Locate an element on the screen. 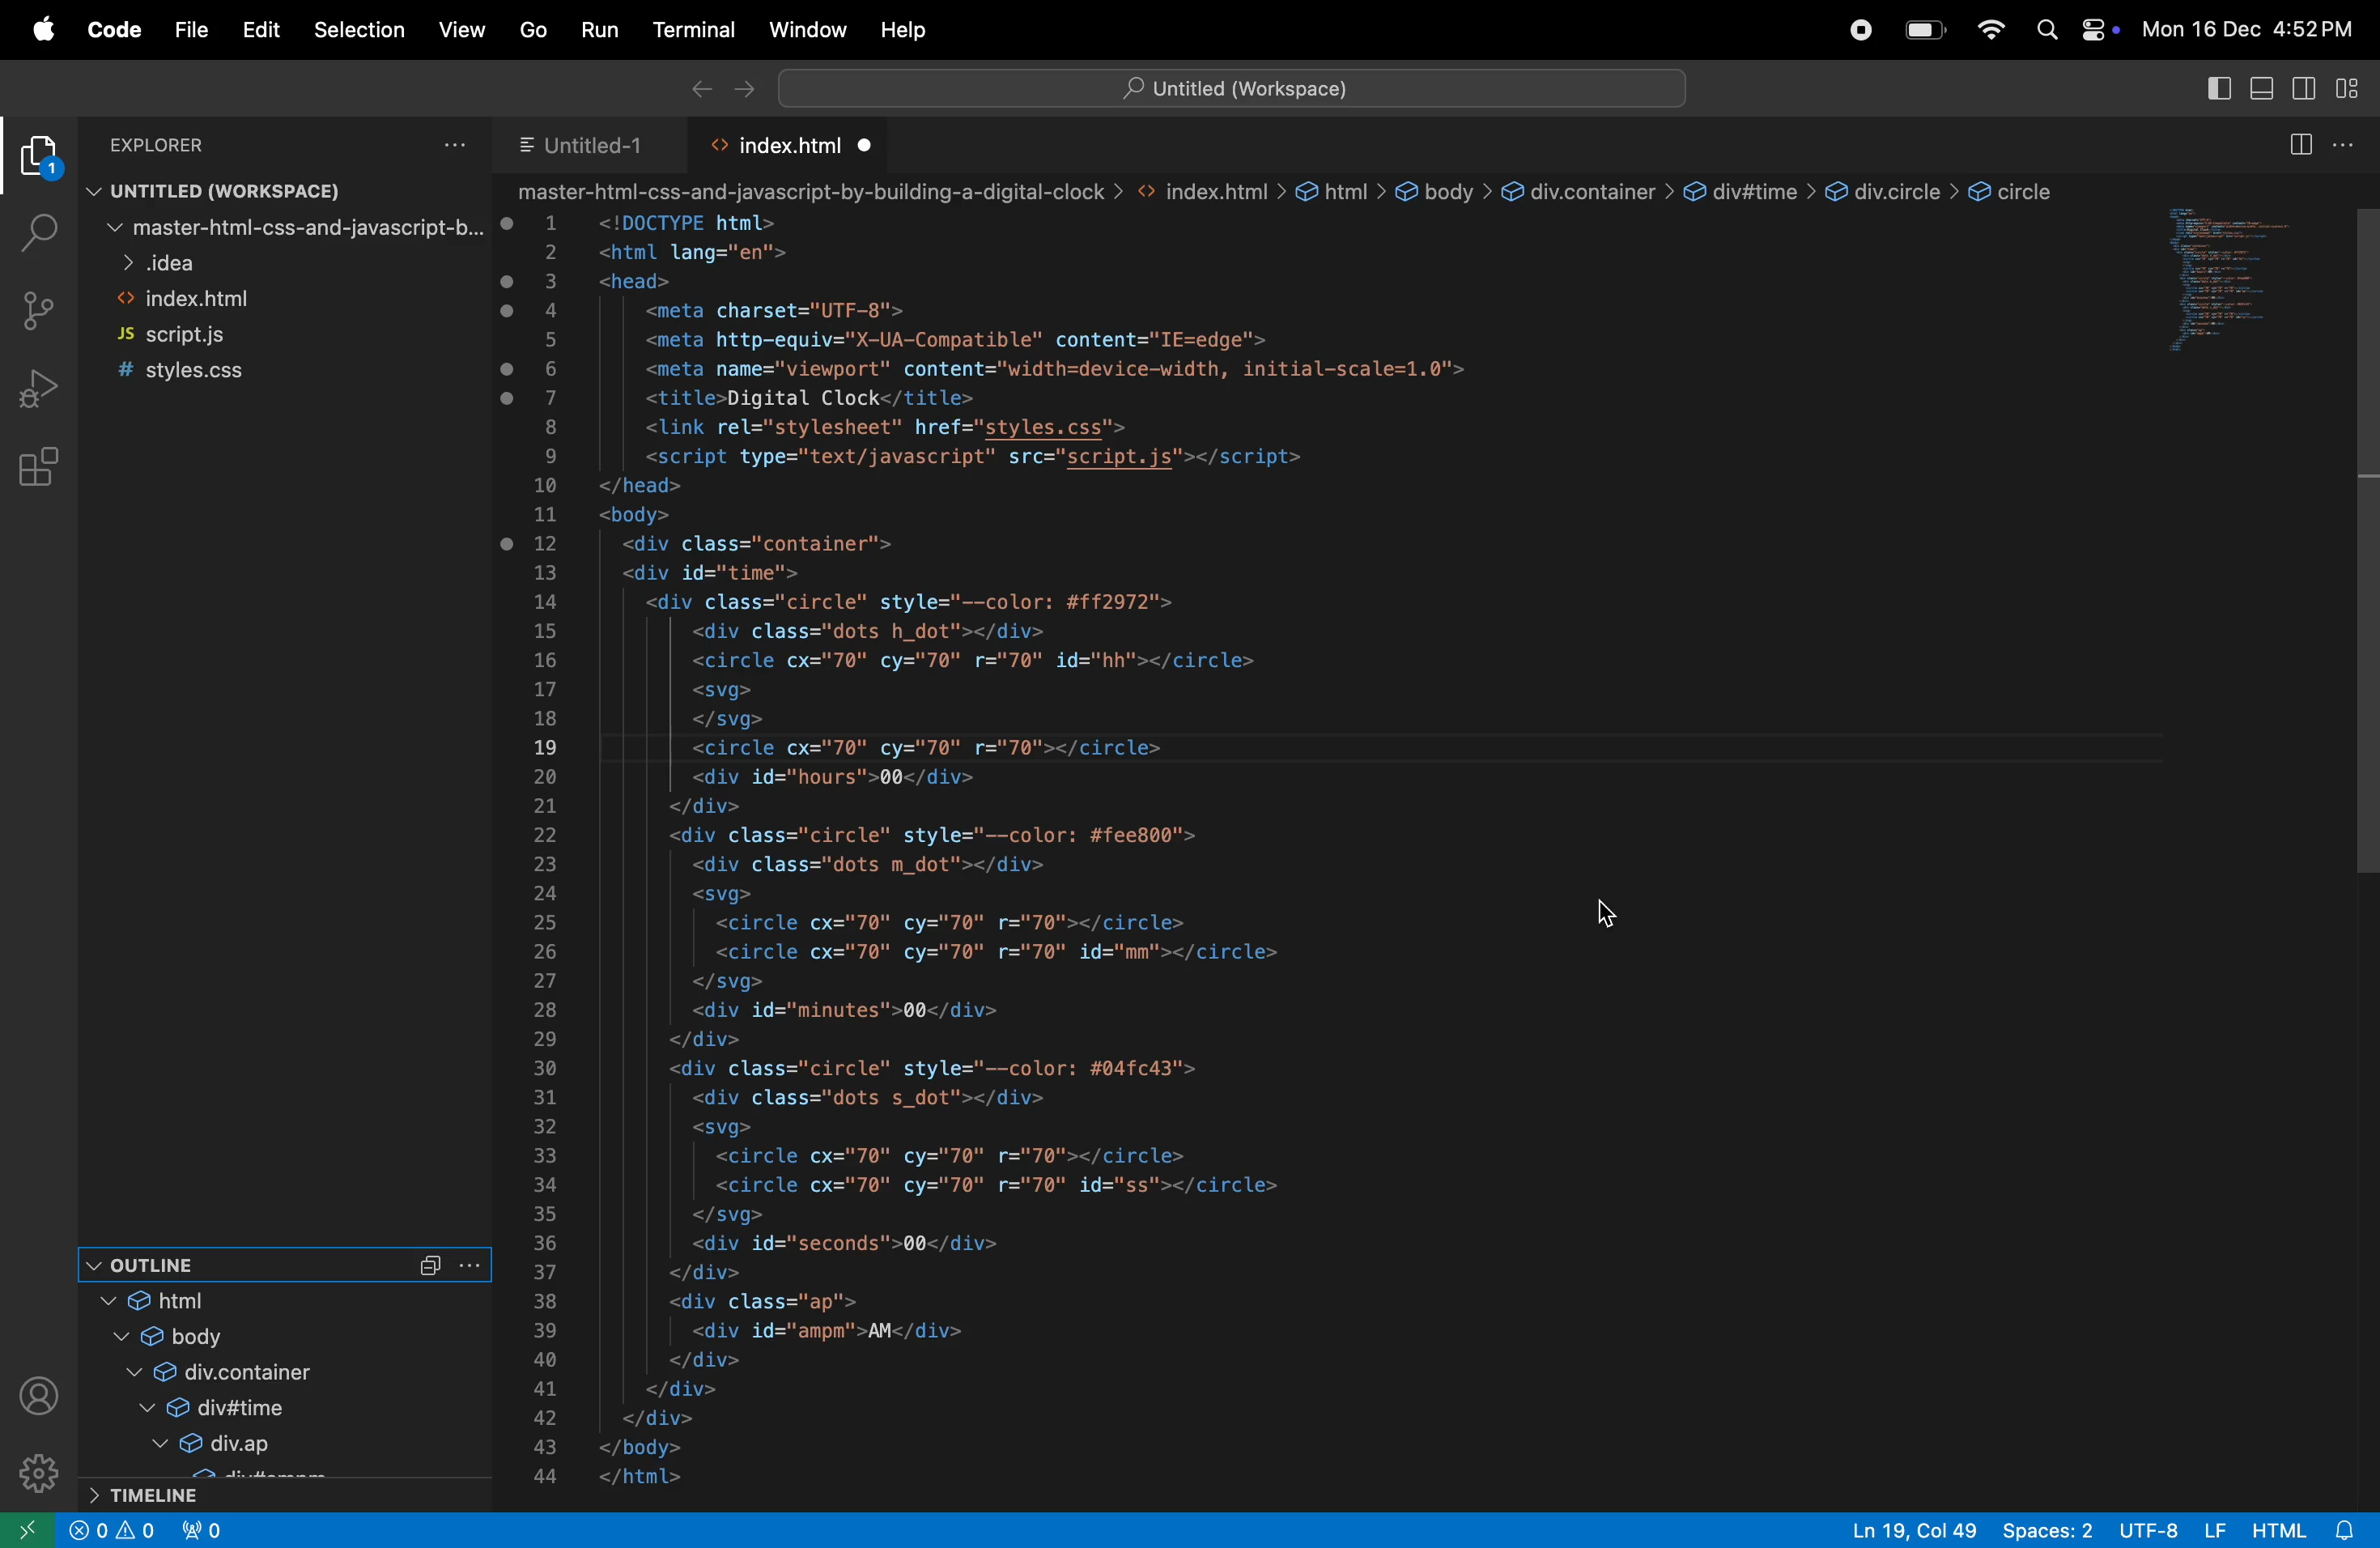 The width and height of the screenshot is (2380, 1548). utf 8 is located at coordinates (2169, 1530).